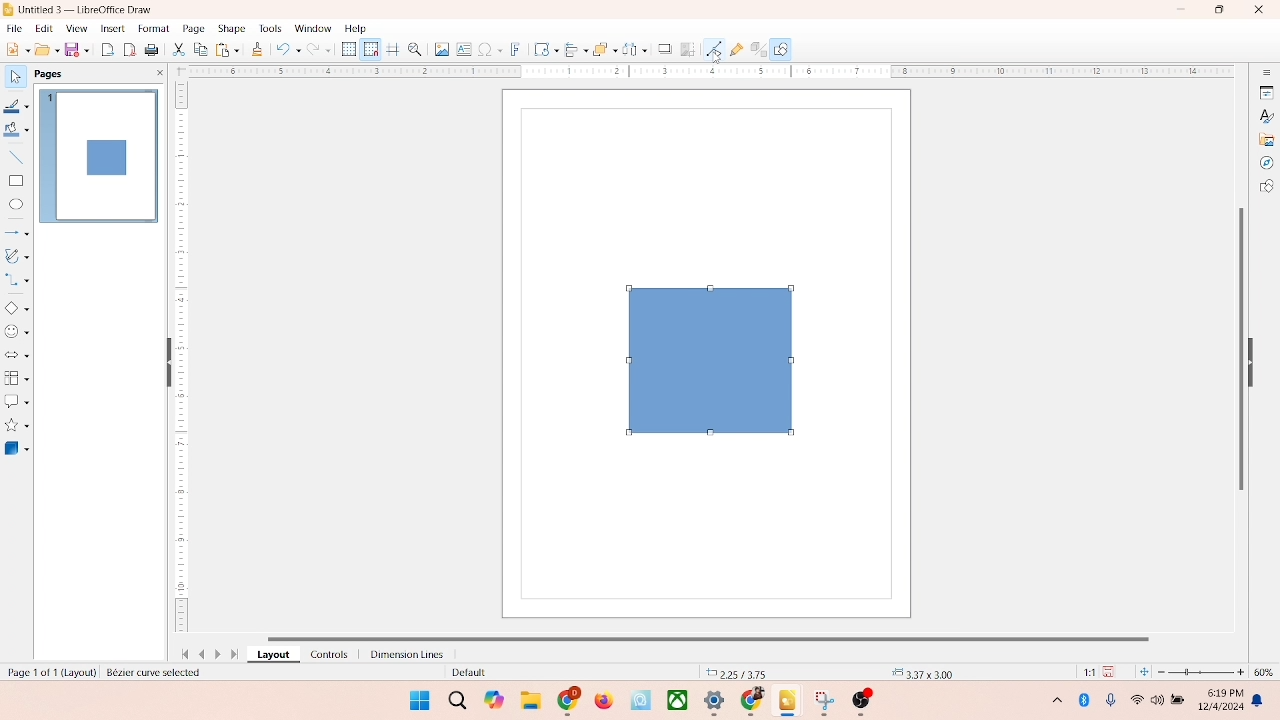 Image resolution: width=1280 pixels, height=720 pixels. I want to click on first page, so click(181, 652).